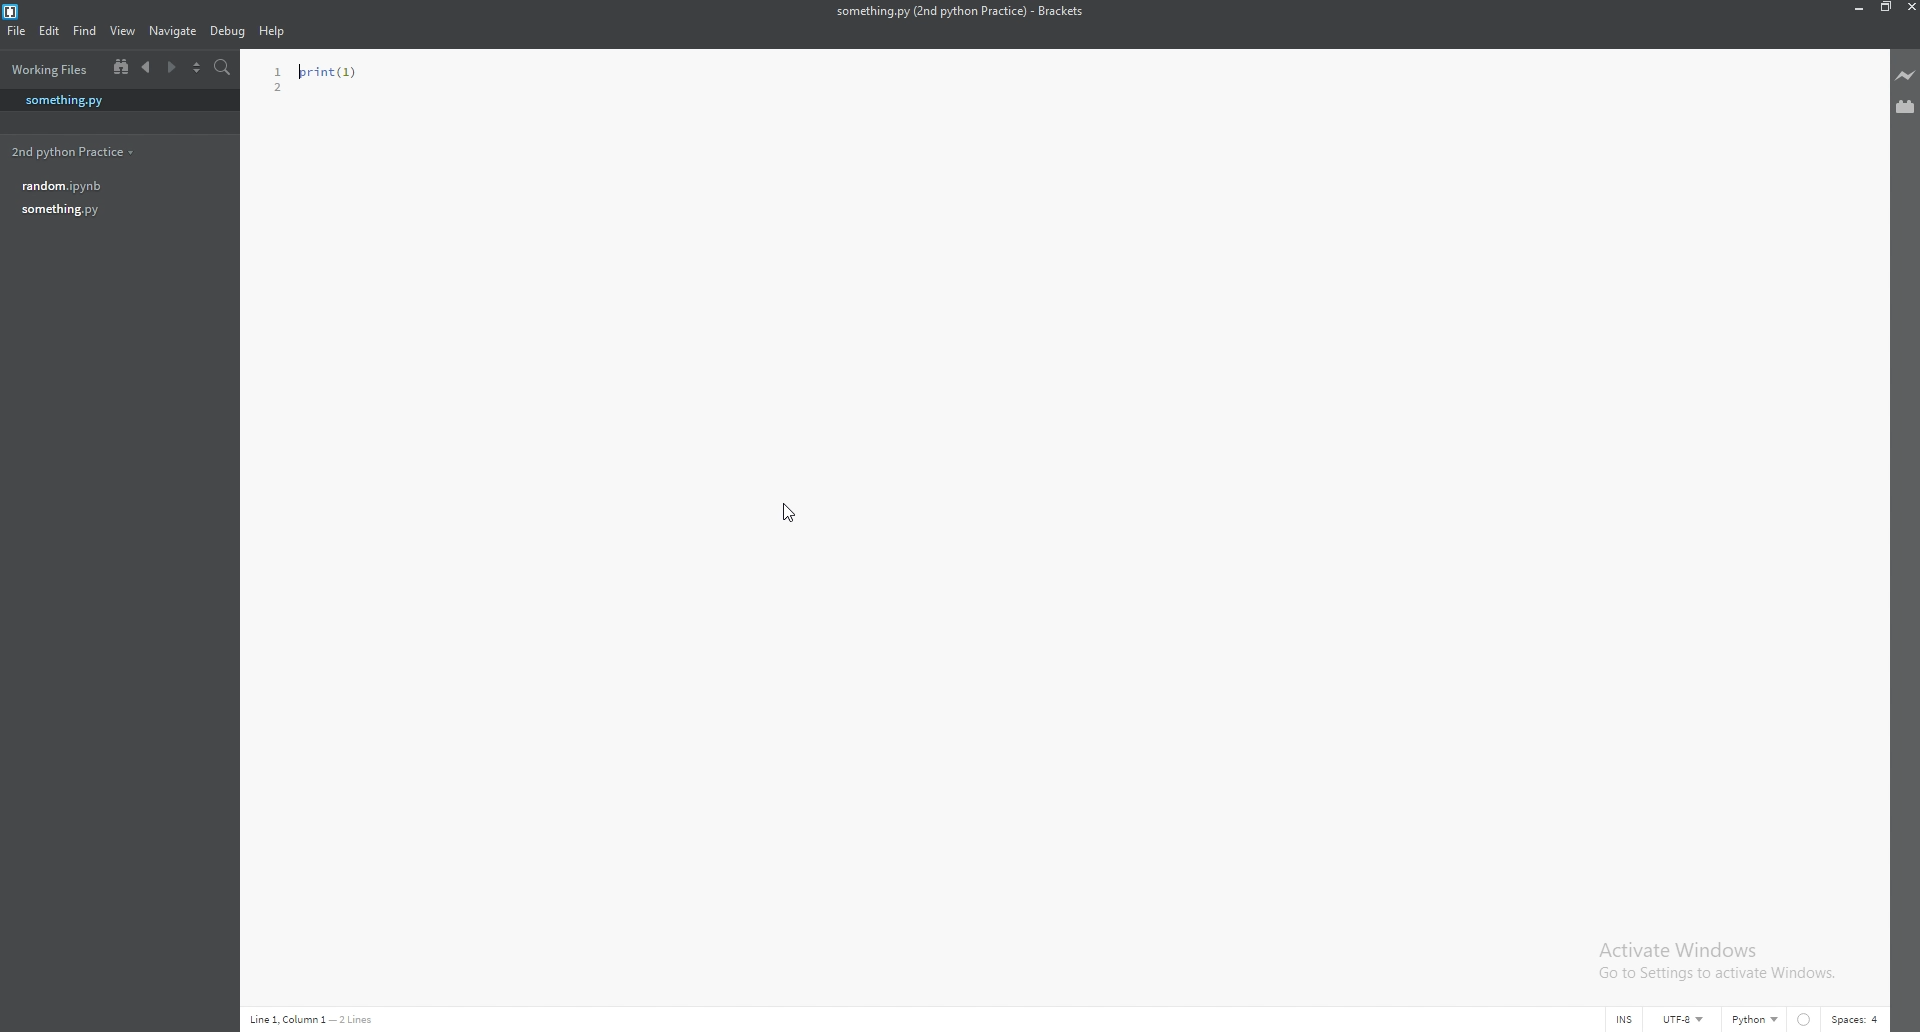 The width and height of the screenshot is (1920, 1032). What do you see at coordinates (199, 66) in the screenshot?
I see `split editor` at bounding box center [199, 66].